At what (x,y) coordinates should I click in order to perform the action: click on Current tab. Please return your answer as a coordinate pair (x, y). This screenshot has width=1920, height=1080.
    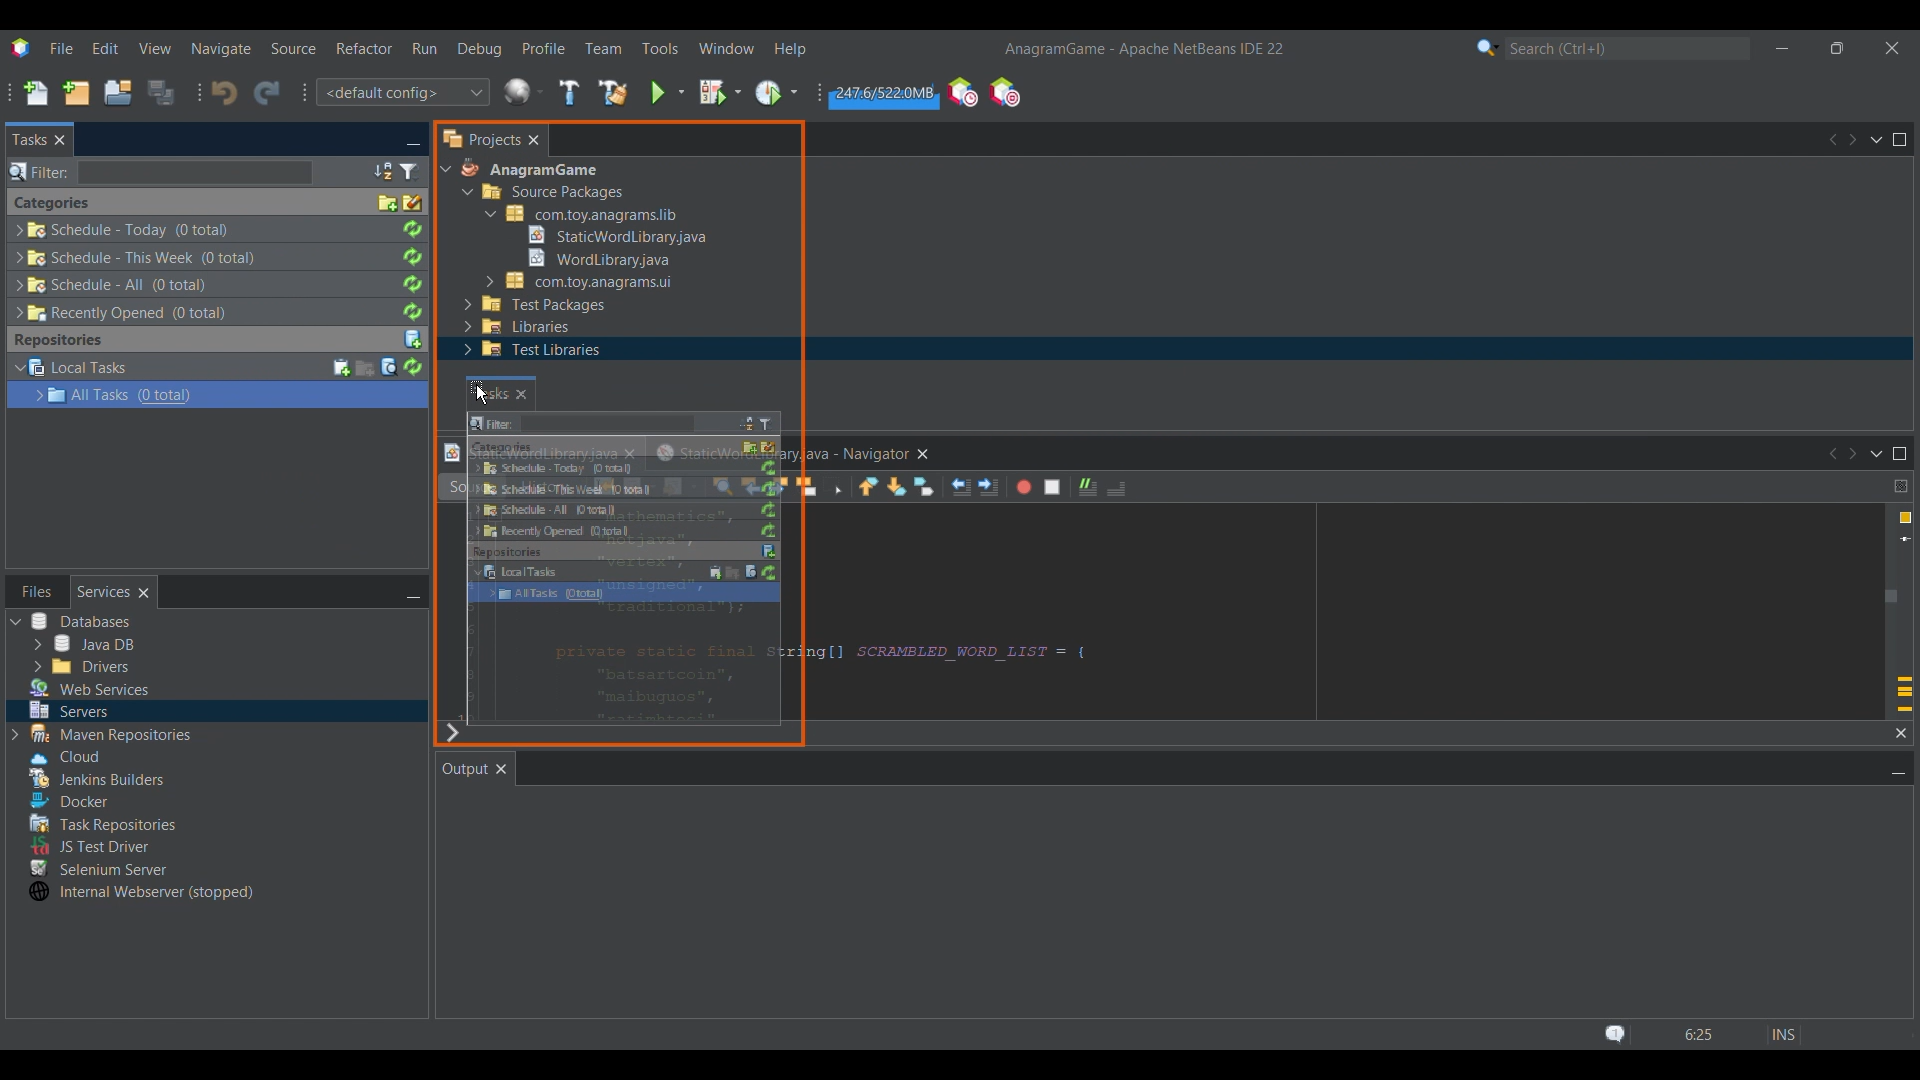
    Looking at the image, I should click on (104, 592).